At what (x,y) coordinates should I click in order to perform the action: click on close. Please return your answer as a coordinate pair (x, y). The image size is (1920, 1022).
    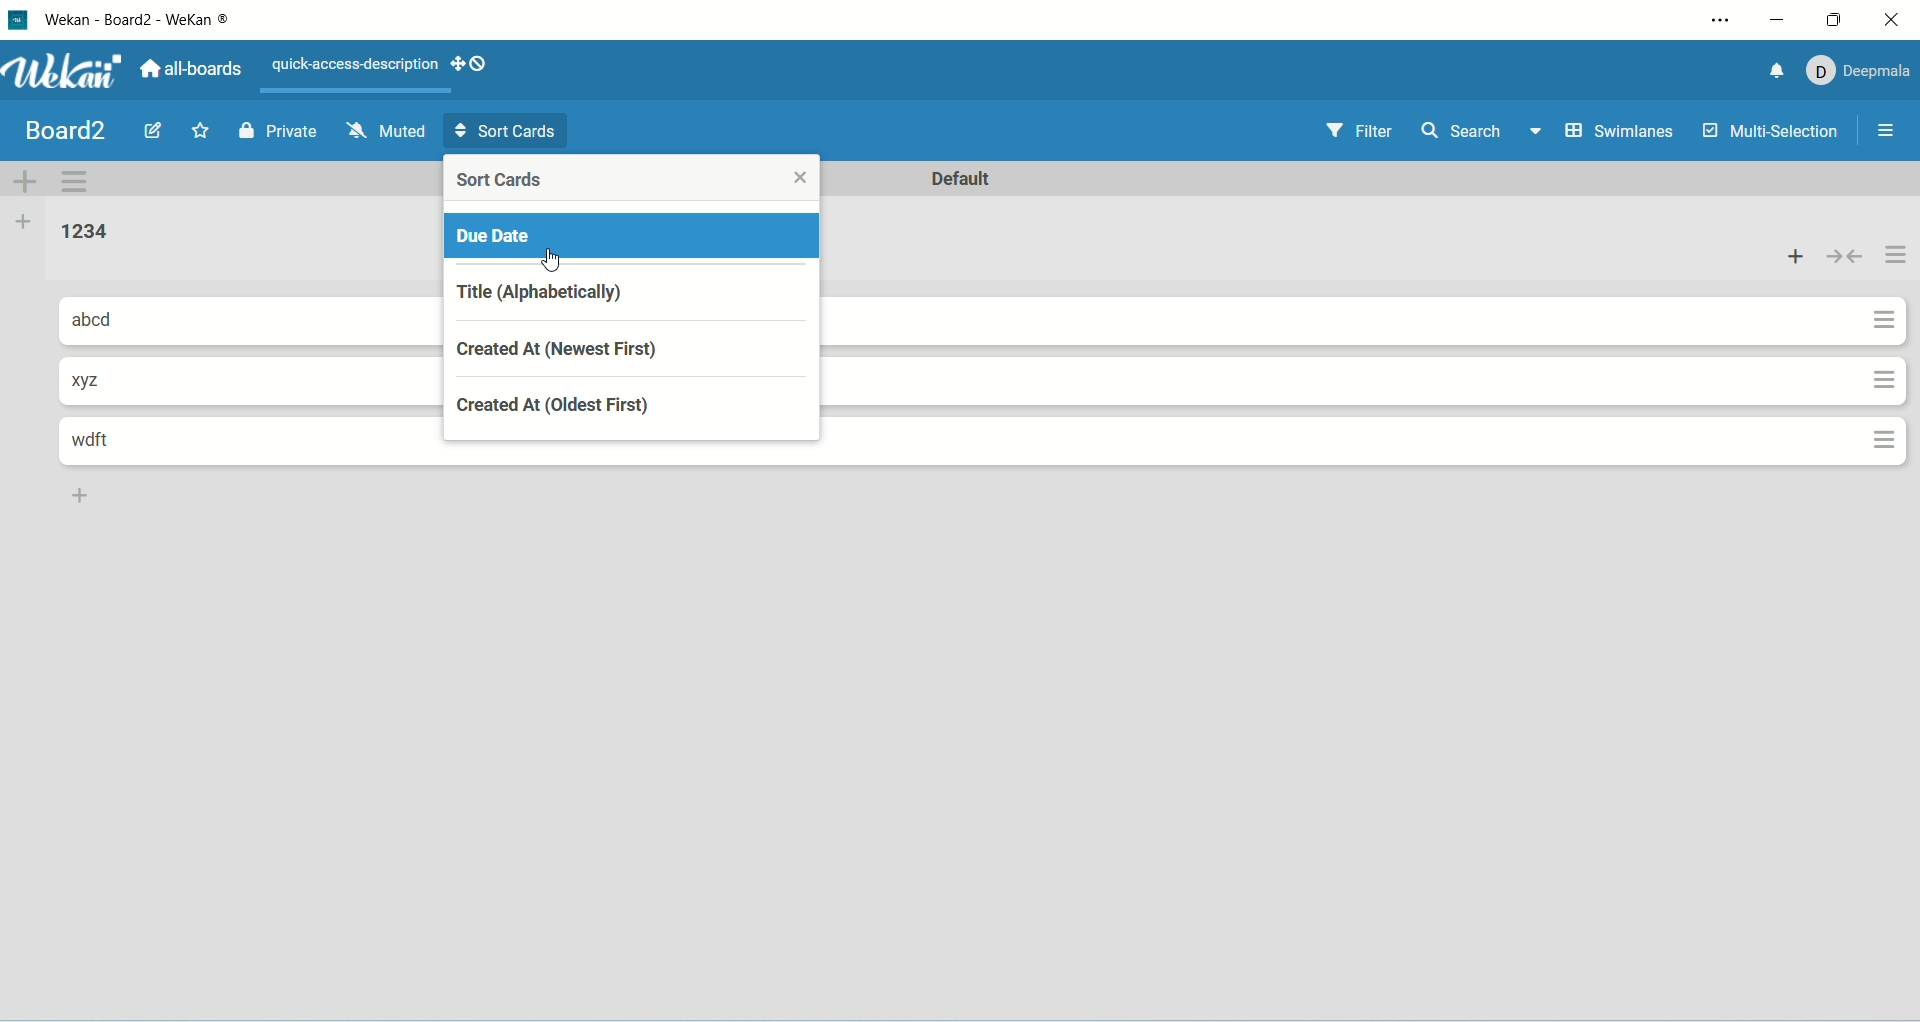
    Looking at the image, I should click on (1892, 17).